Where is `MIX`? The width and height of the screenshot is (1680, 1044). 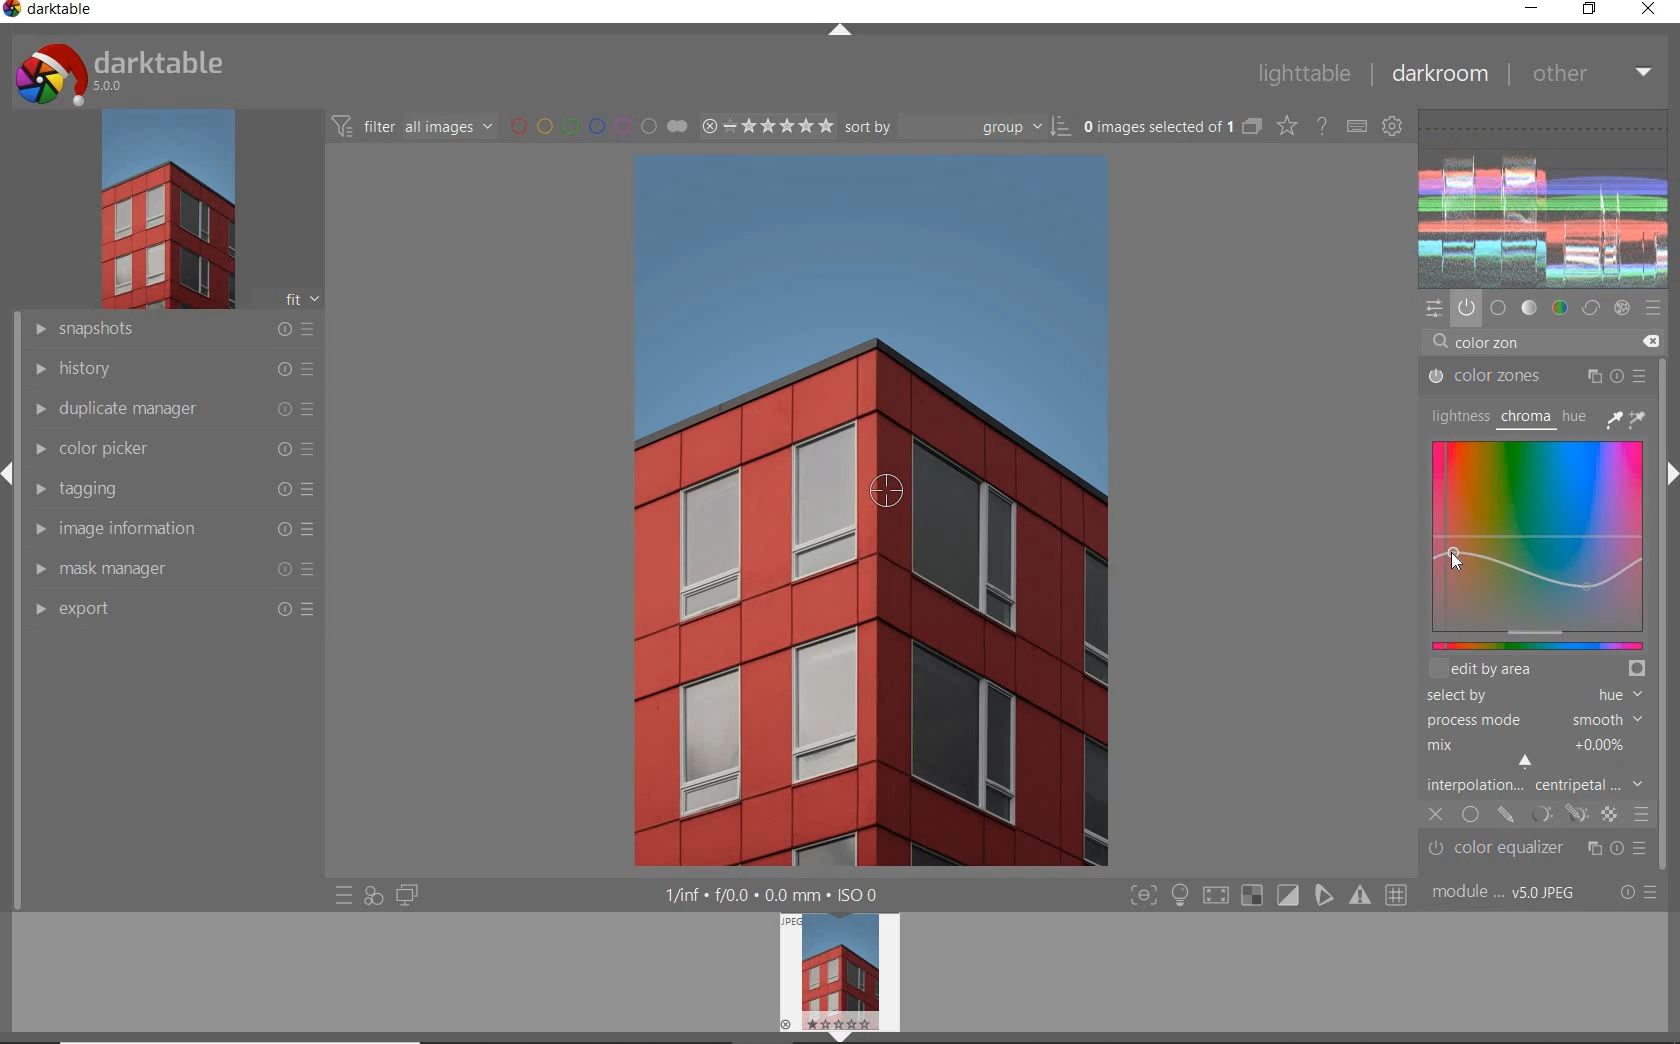
MIX is located at coordinates (1530, 749).